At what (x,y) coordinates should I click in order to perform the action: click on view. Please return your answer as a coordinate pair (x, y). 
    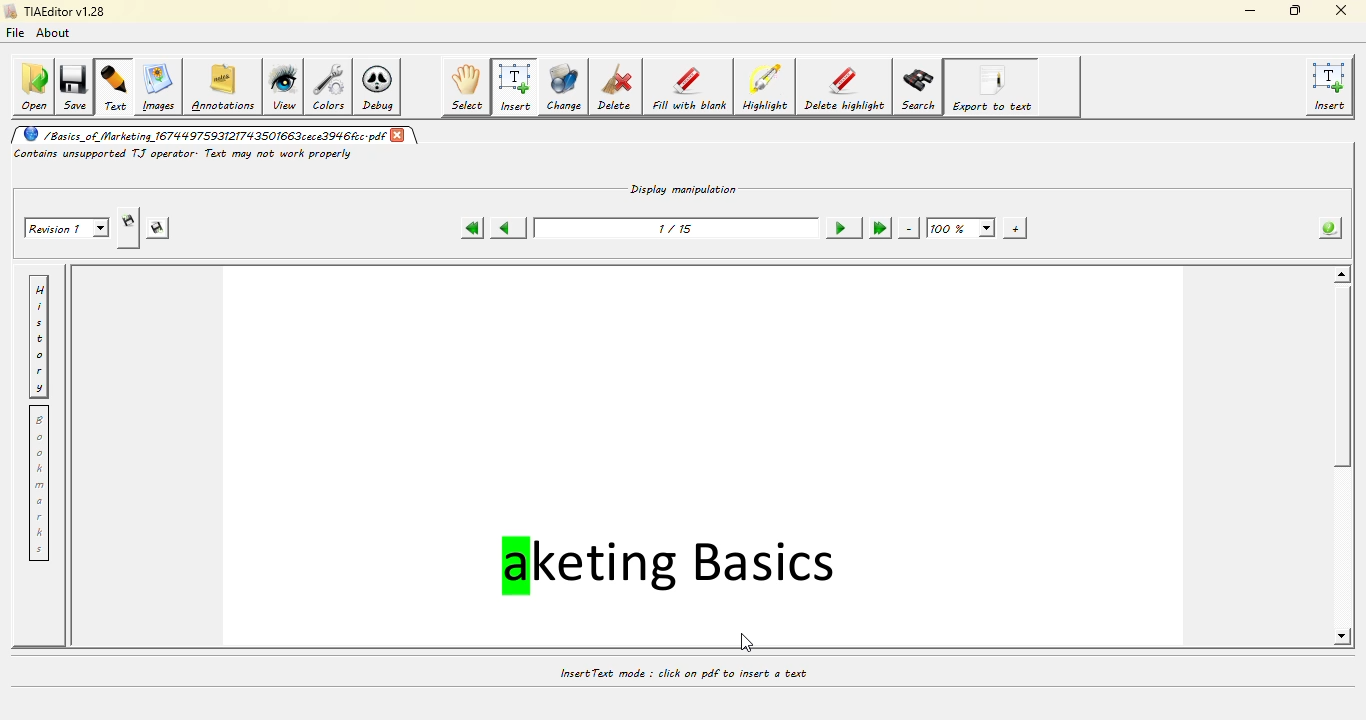
    Looking at the image, I should click on (286, 86).